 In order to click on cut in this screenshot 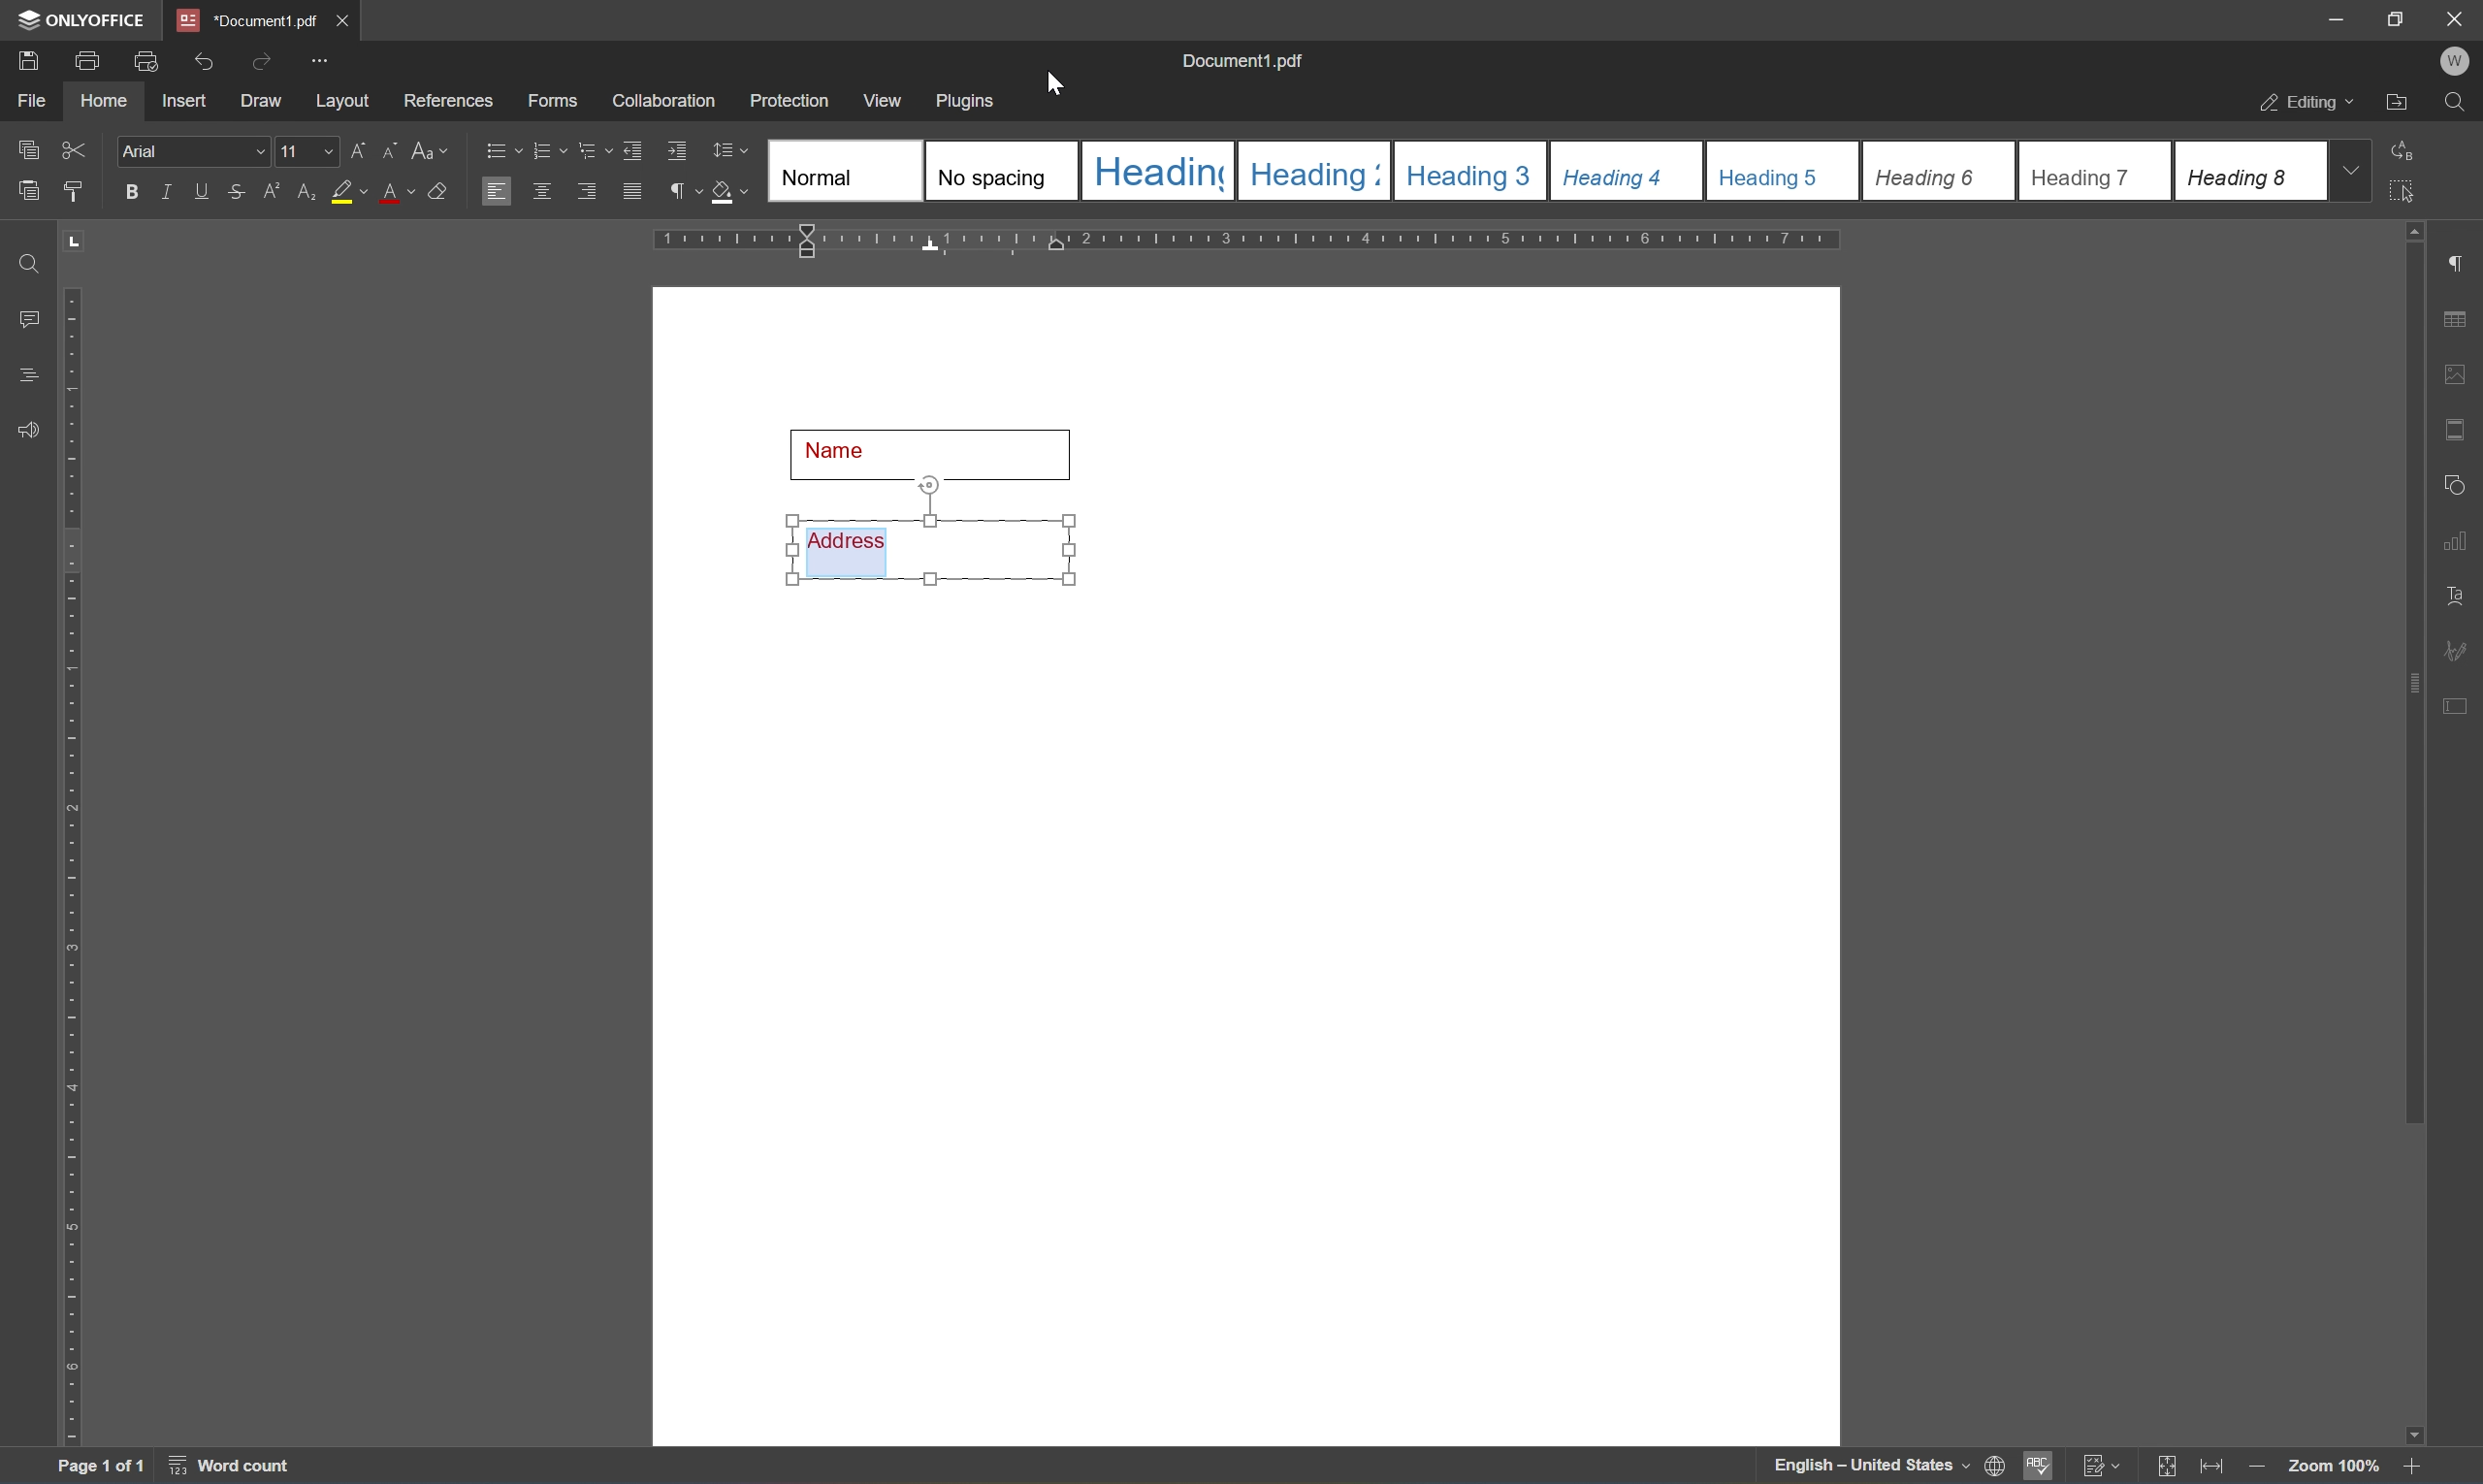, I will do `click(79, 148)`.